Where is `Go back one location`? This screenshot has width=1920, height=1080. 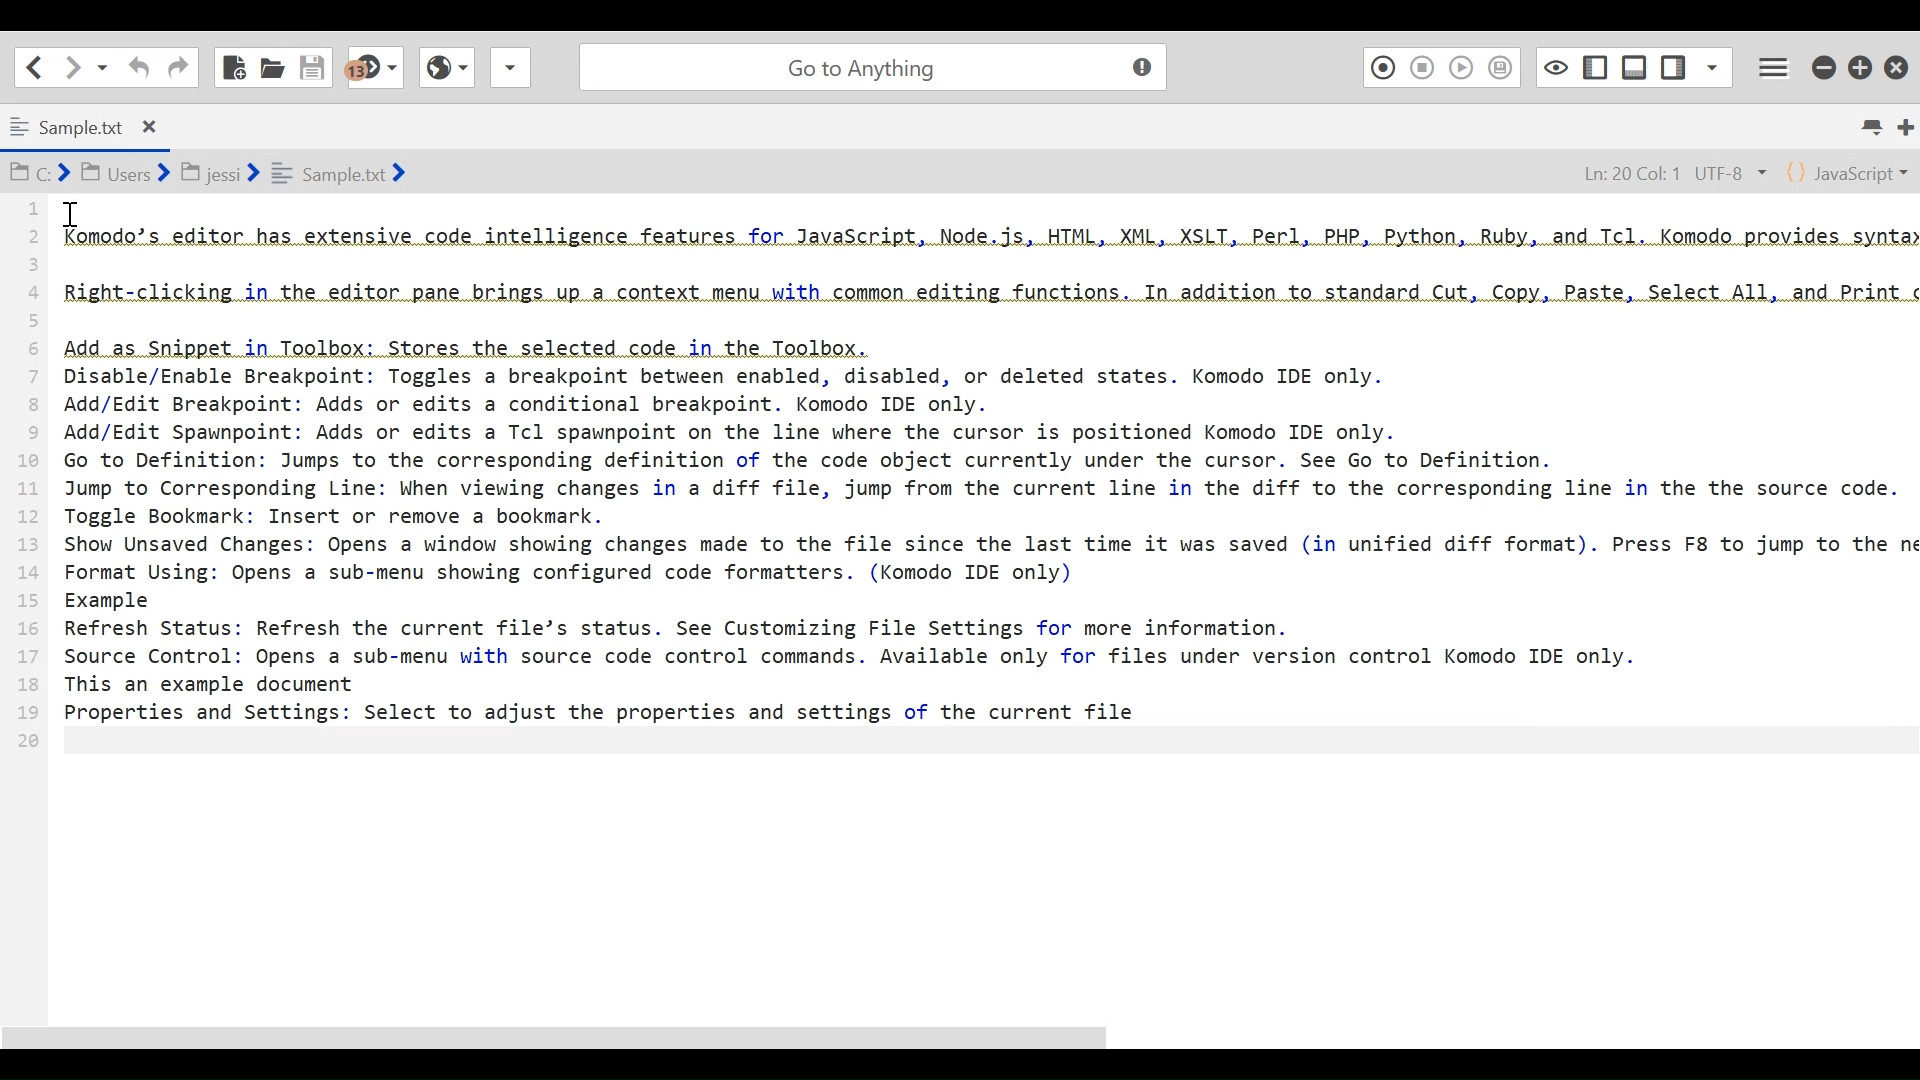
Go back one location is located at coordinates (34, 66).